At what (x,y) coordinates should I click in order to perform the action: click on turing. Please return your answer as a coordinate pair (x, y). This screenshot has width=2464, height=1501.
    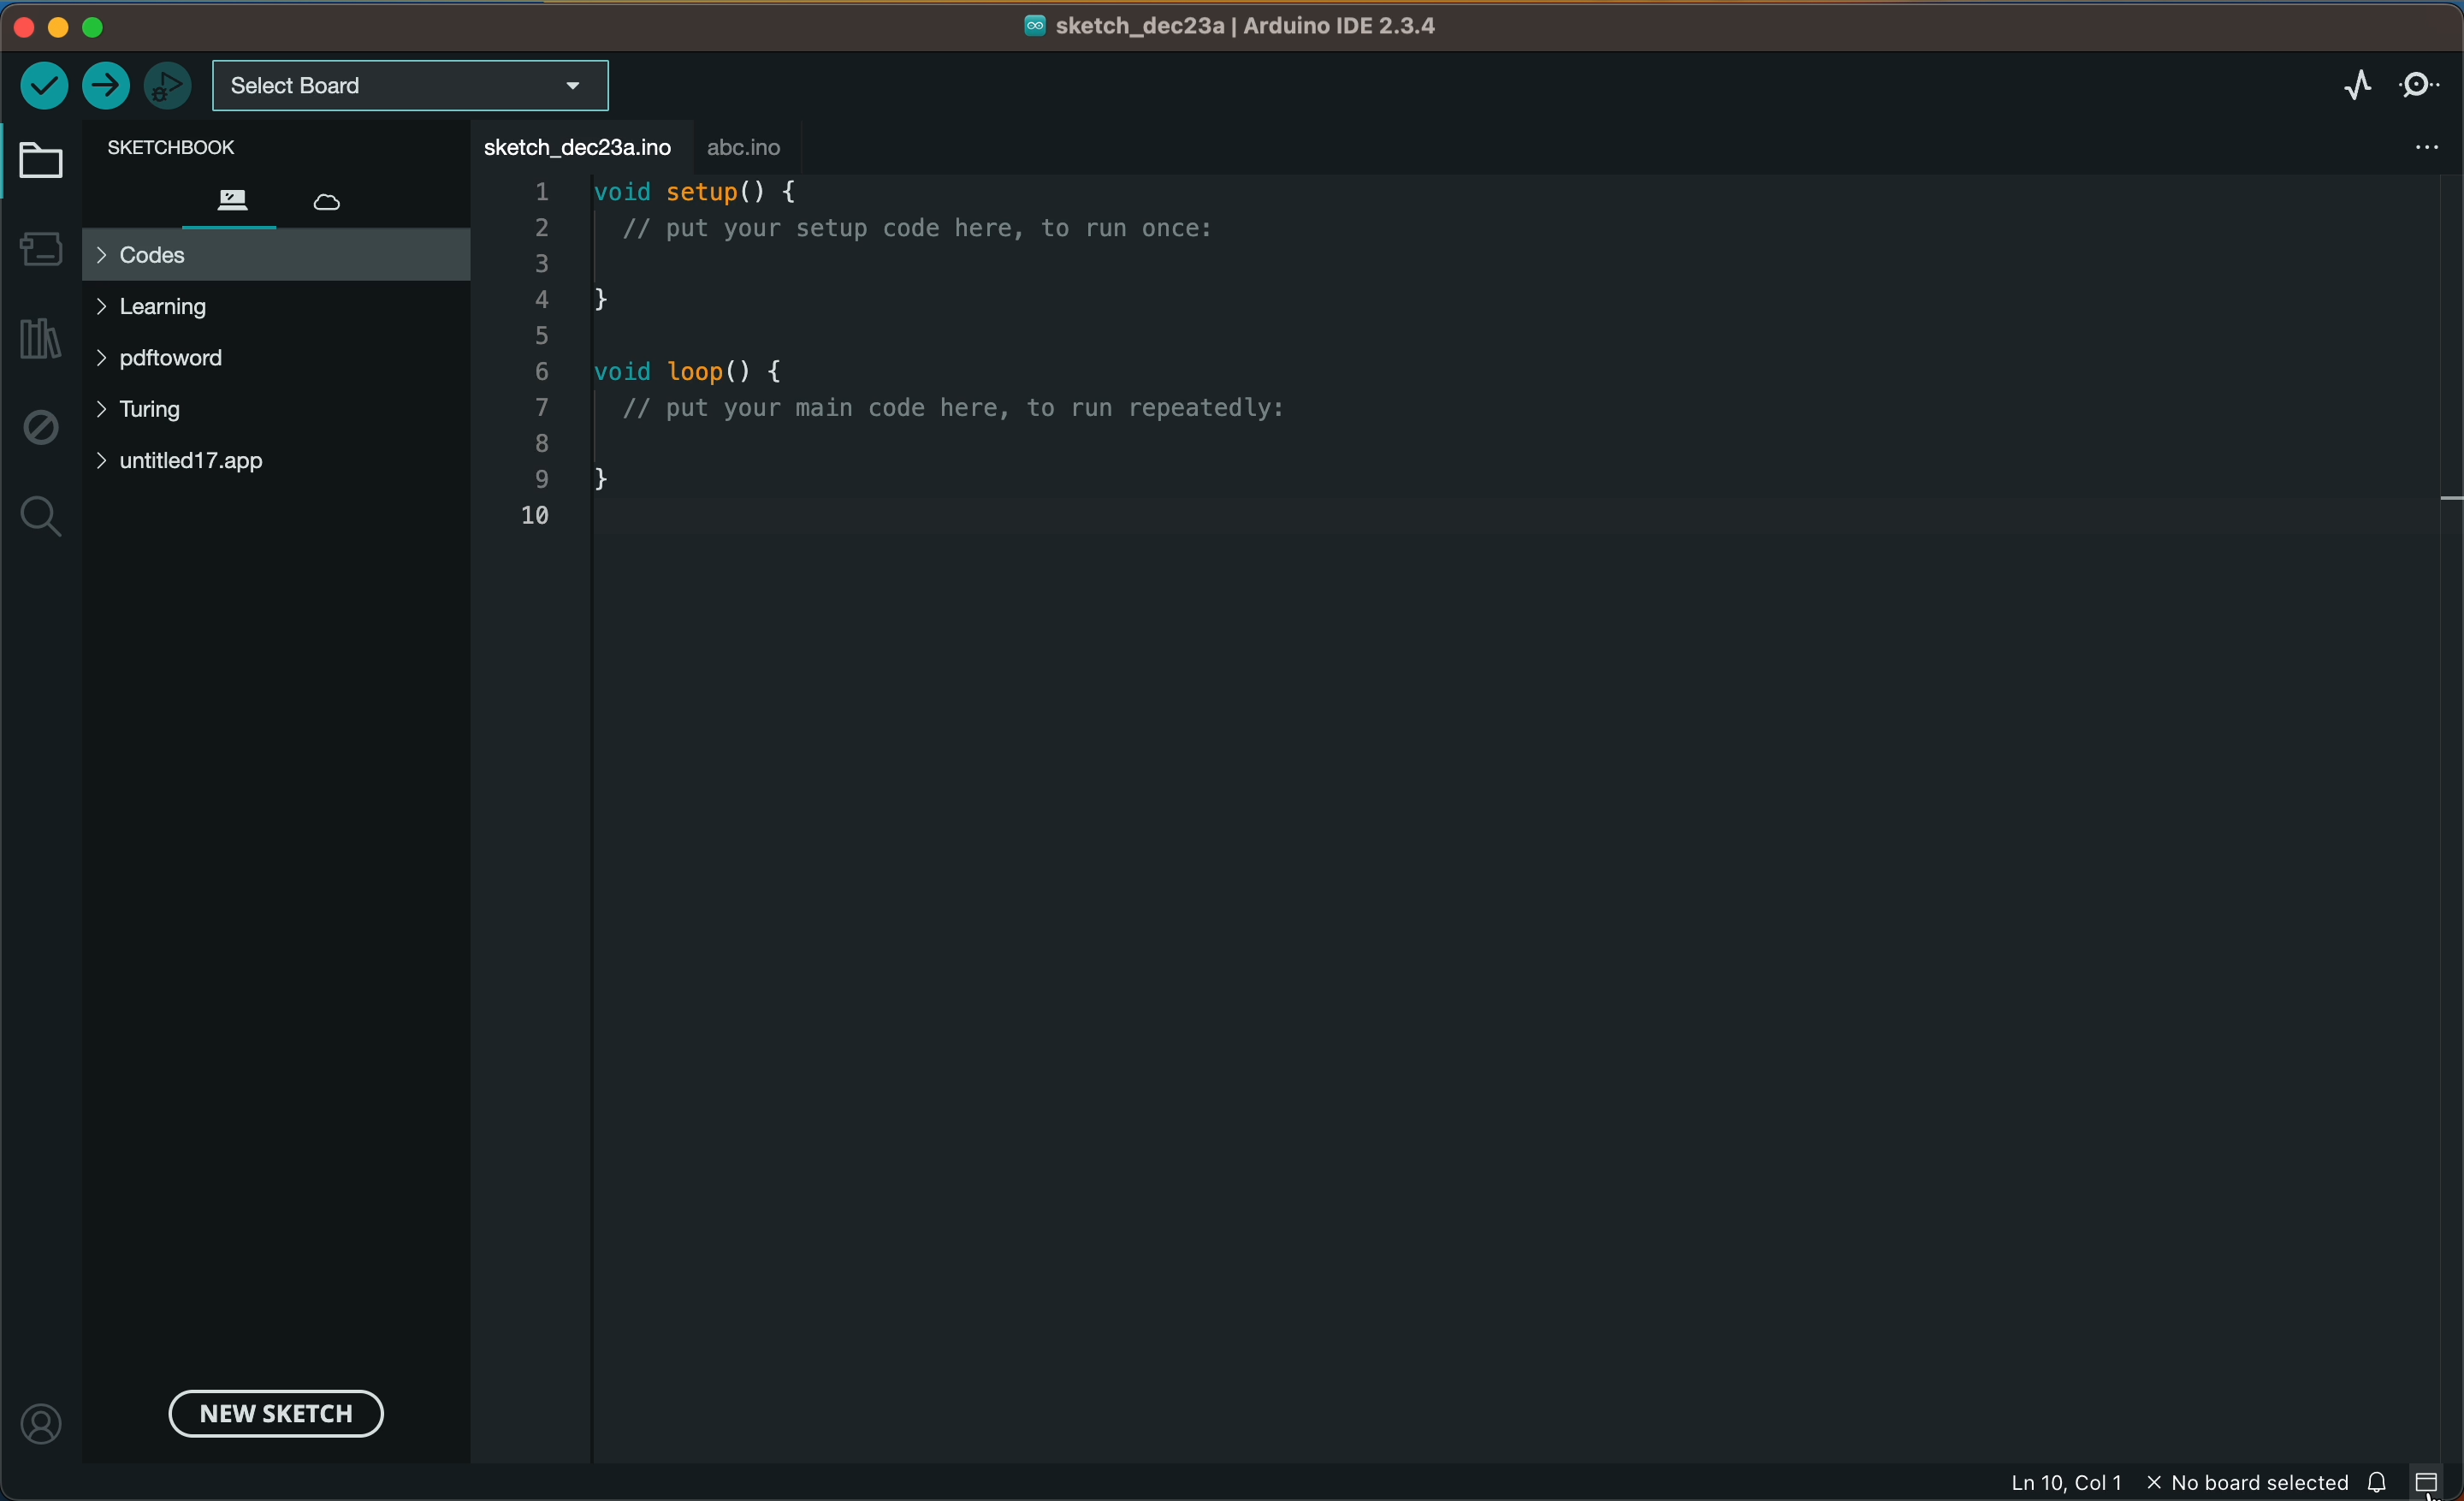
    Looking at the image, I should click on (162, 411).